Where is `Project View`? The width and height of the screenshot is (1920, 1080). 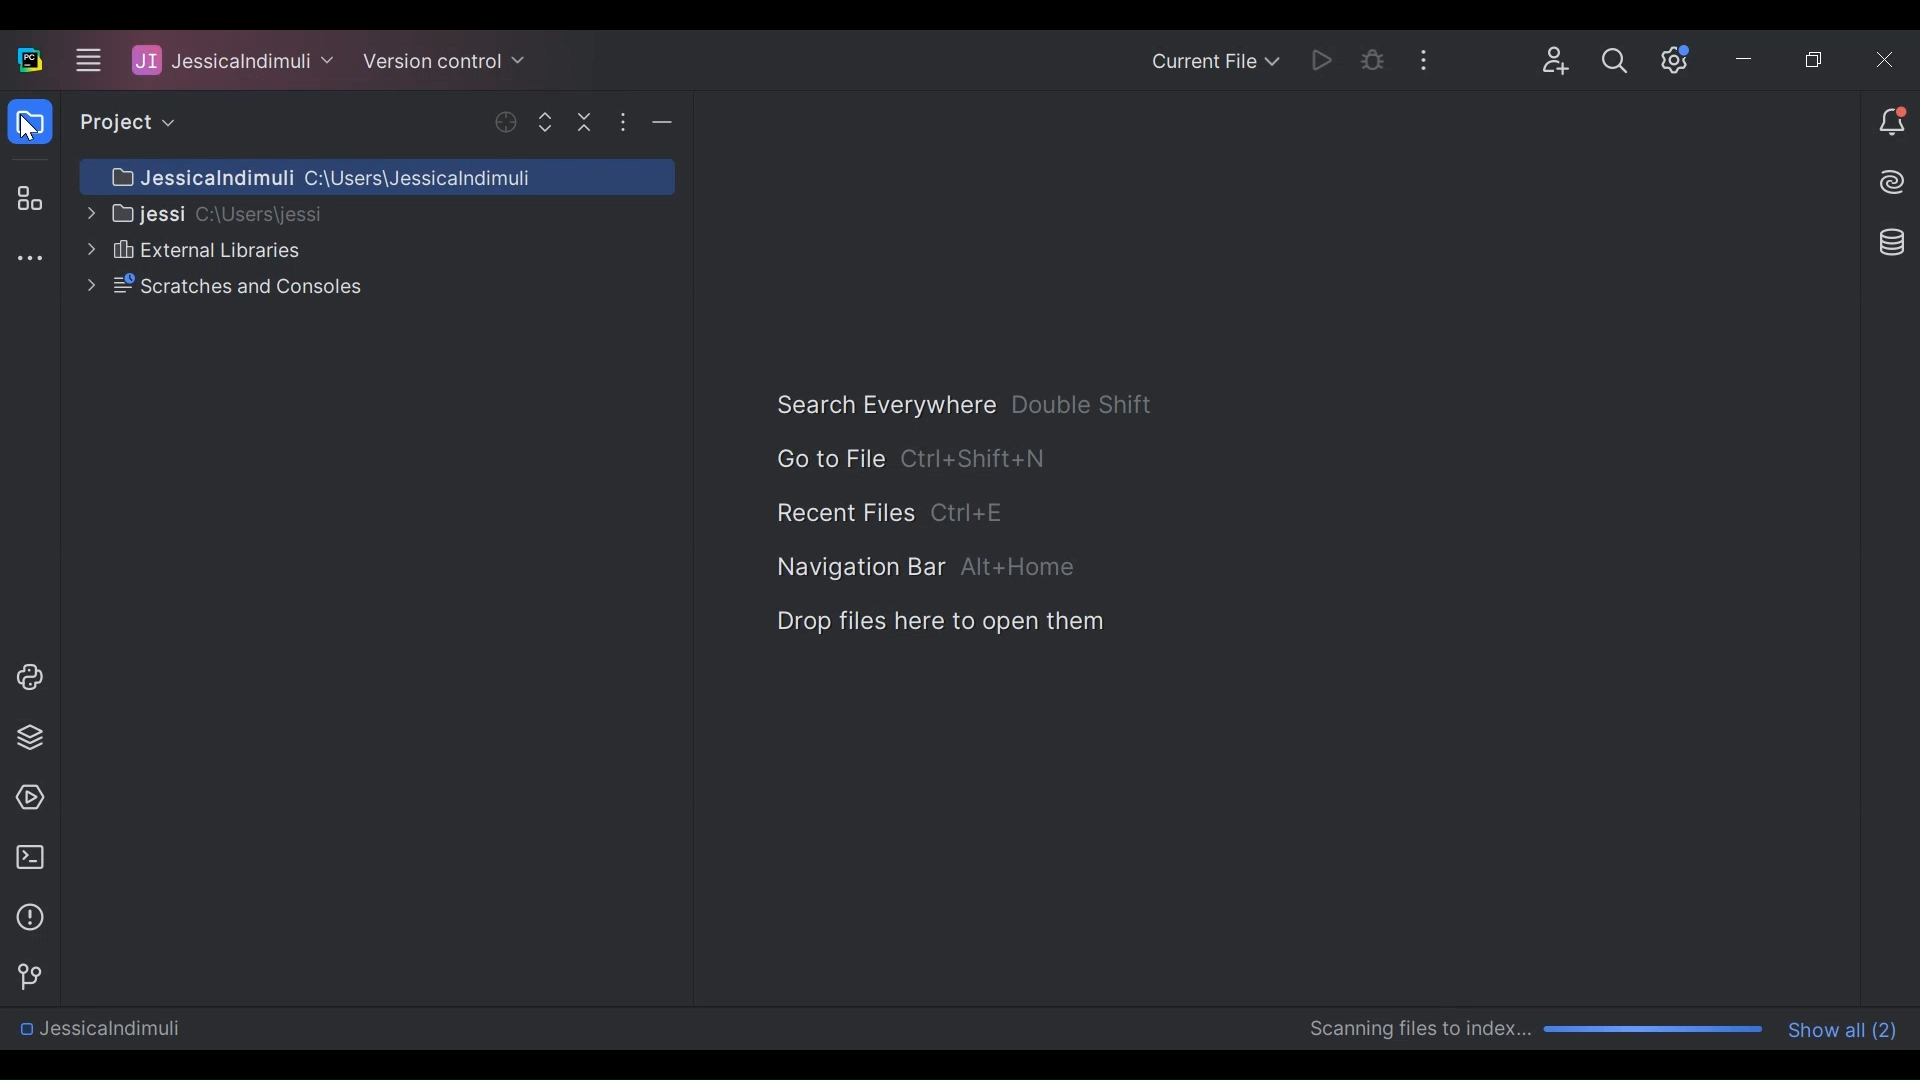 Project View is located at coordinates (29, 124).